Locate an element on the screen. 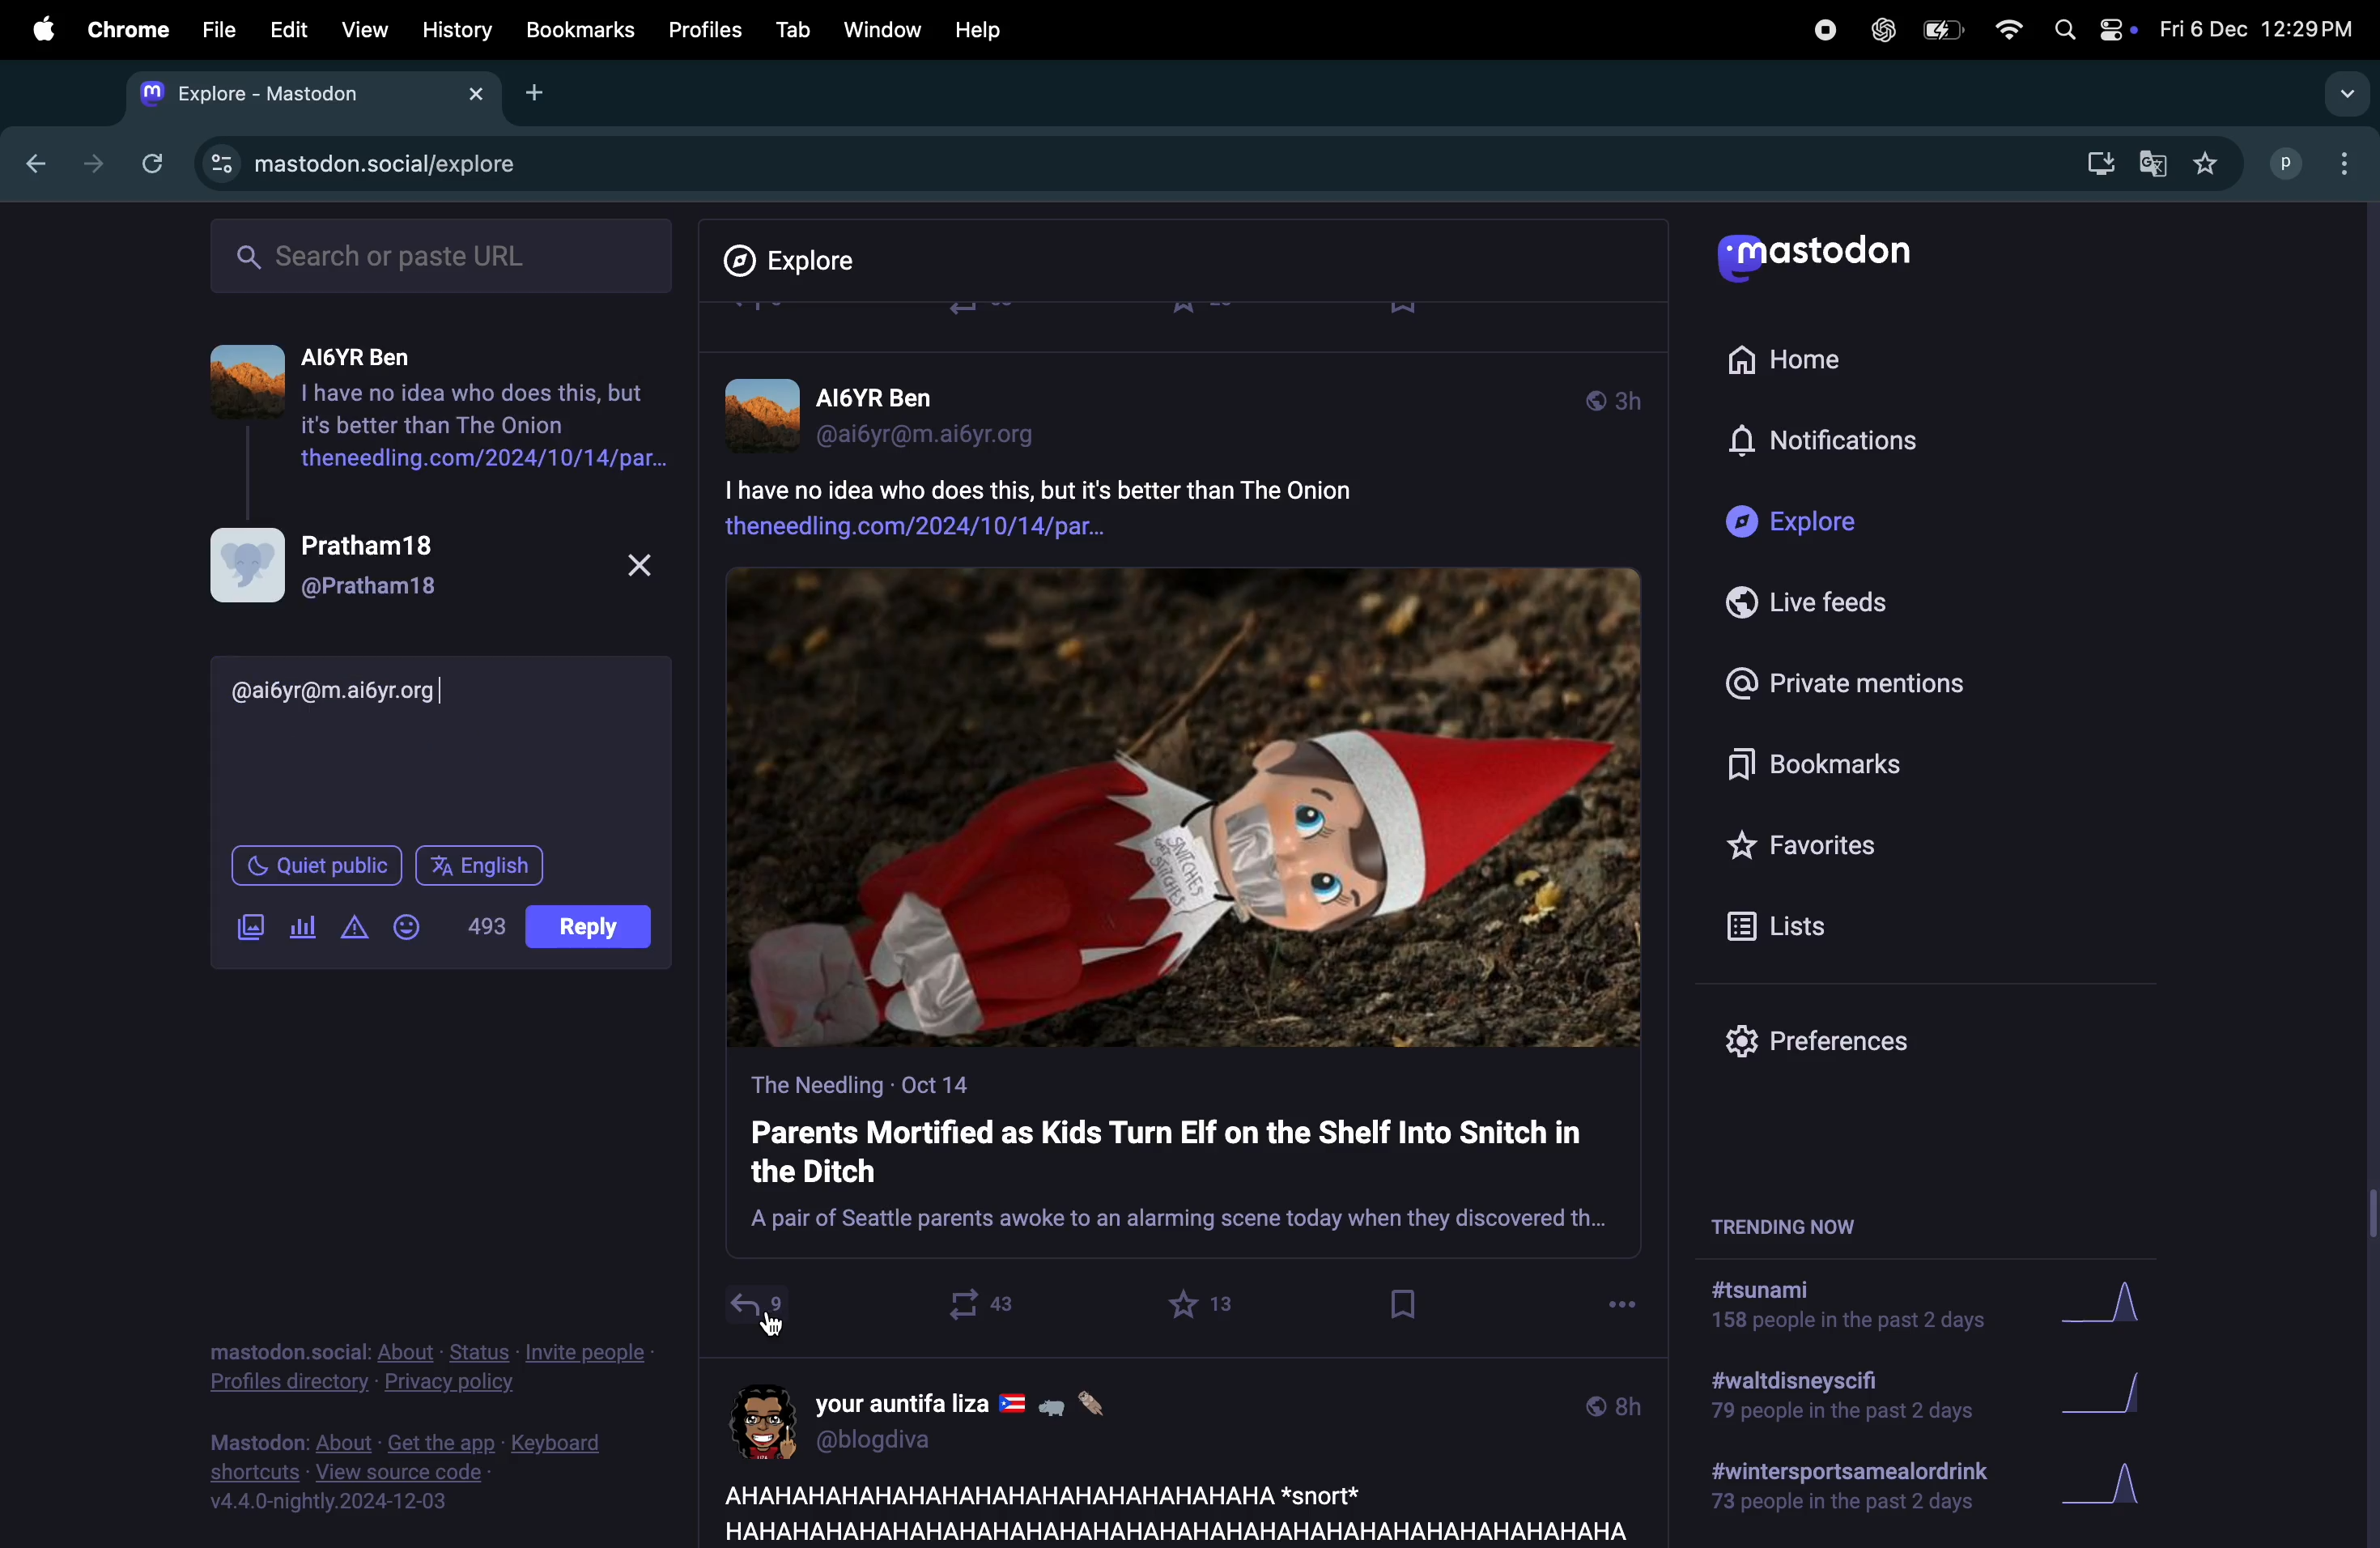 This screenshot has height=1548, width=2380. user profile is located at coordinates (2317, 161).